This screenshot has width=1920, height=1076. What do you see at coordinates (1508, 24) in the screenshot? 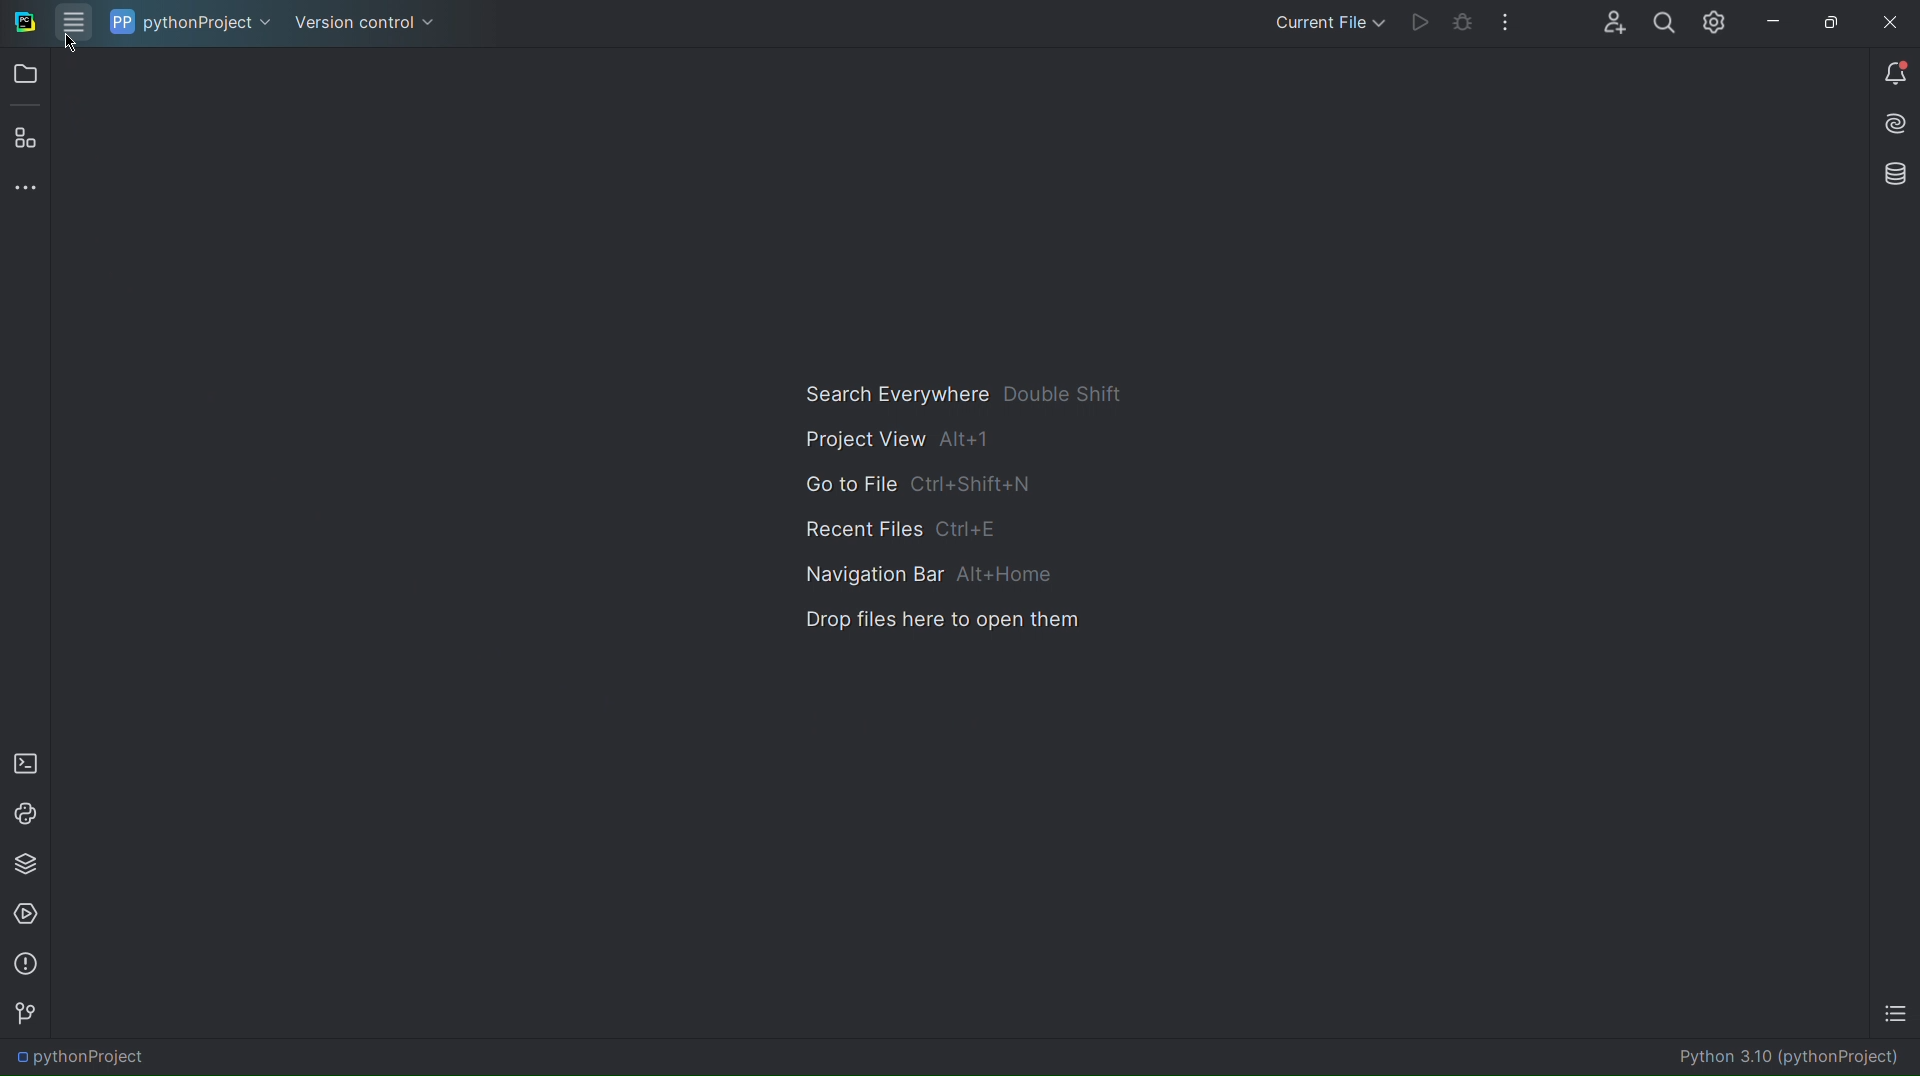
I see `More` at bounding box center [1508, 24].